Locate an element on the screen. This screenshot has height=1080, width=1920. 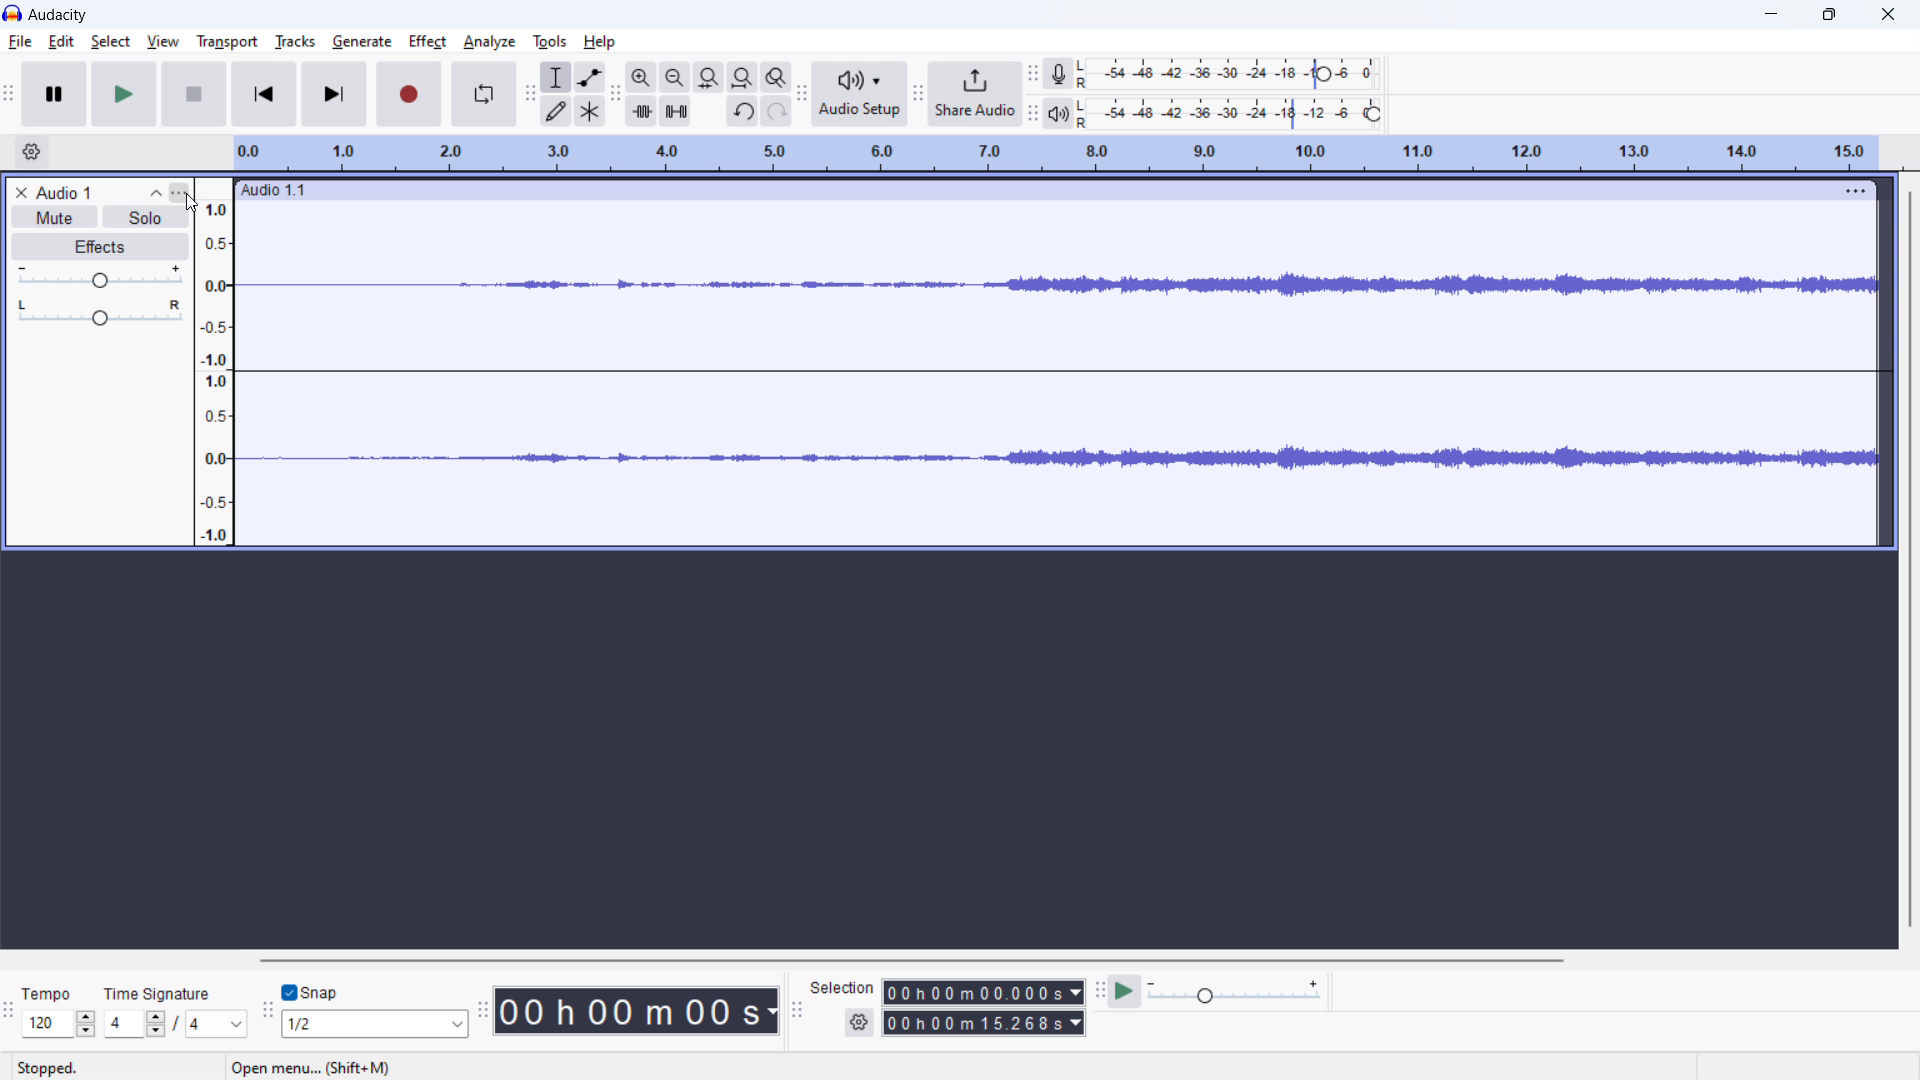
hold to move is located at coordinates (1031, 190).